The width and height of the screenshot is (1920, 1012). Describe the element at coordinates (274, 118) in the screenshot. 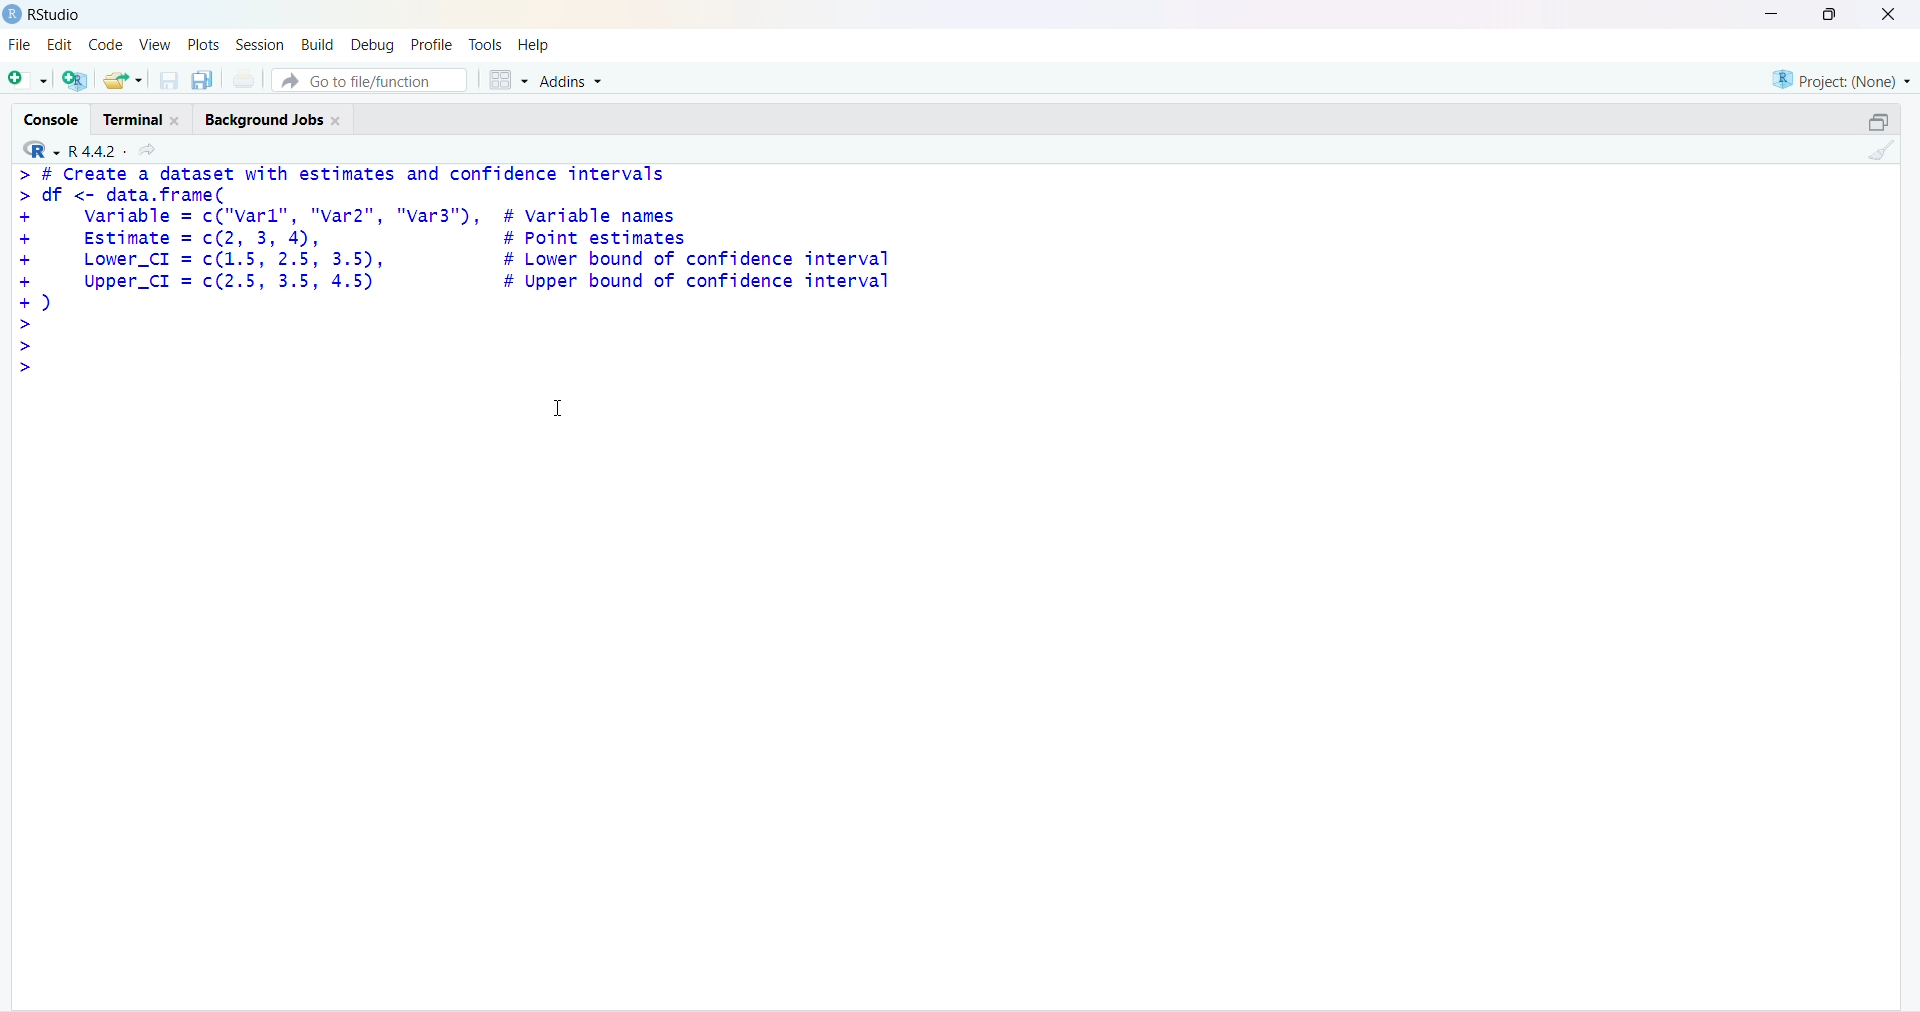

I see `Background Jobs` at that location.